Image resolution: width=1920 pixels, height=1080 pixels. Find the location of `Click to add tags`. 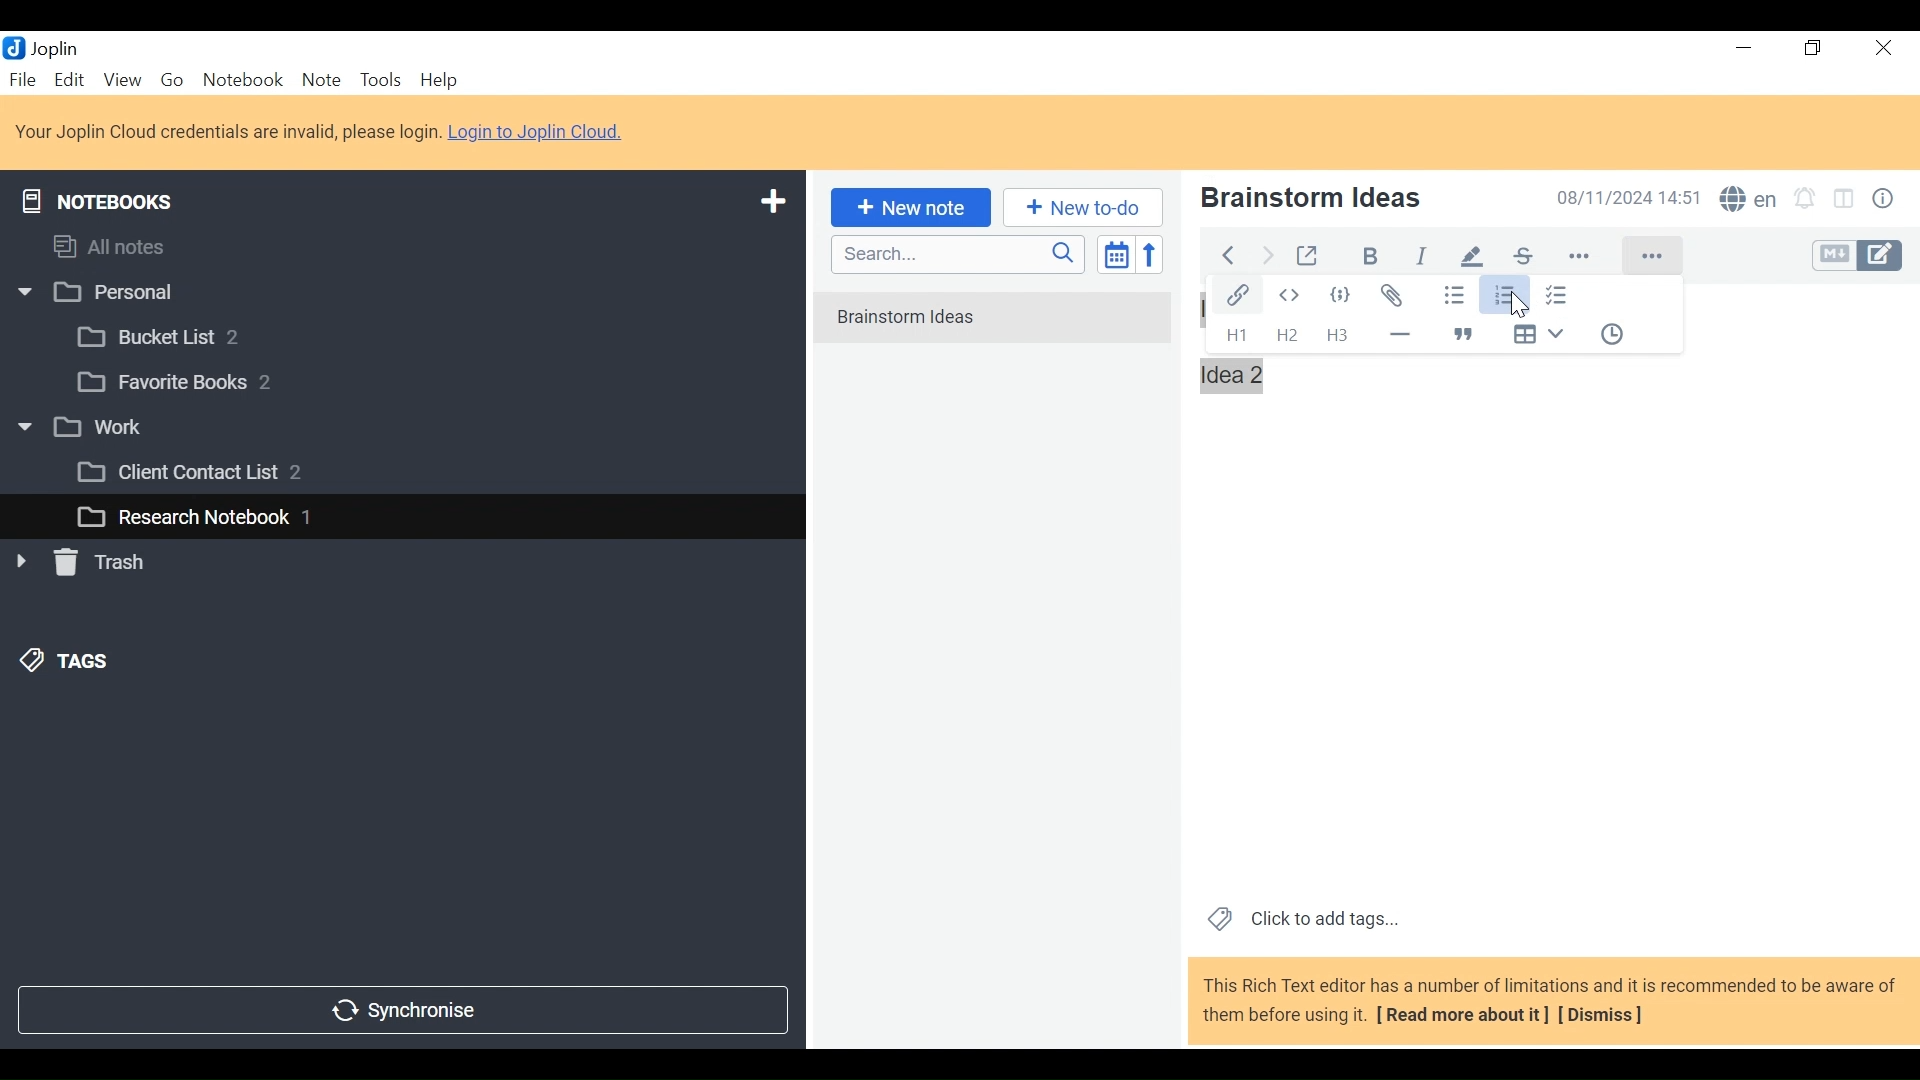

Click to add tags is located at coordinates (1299, 917).